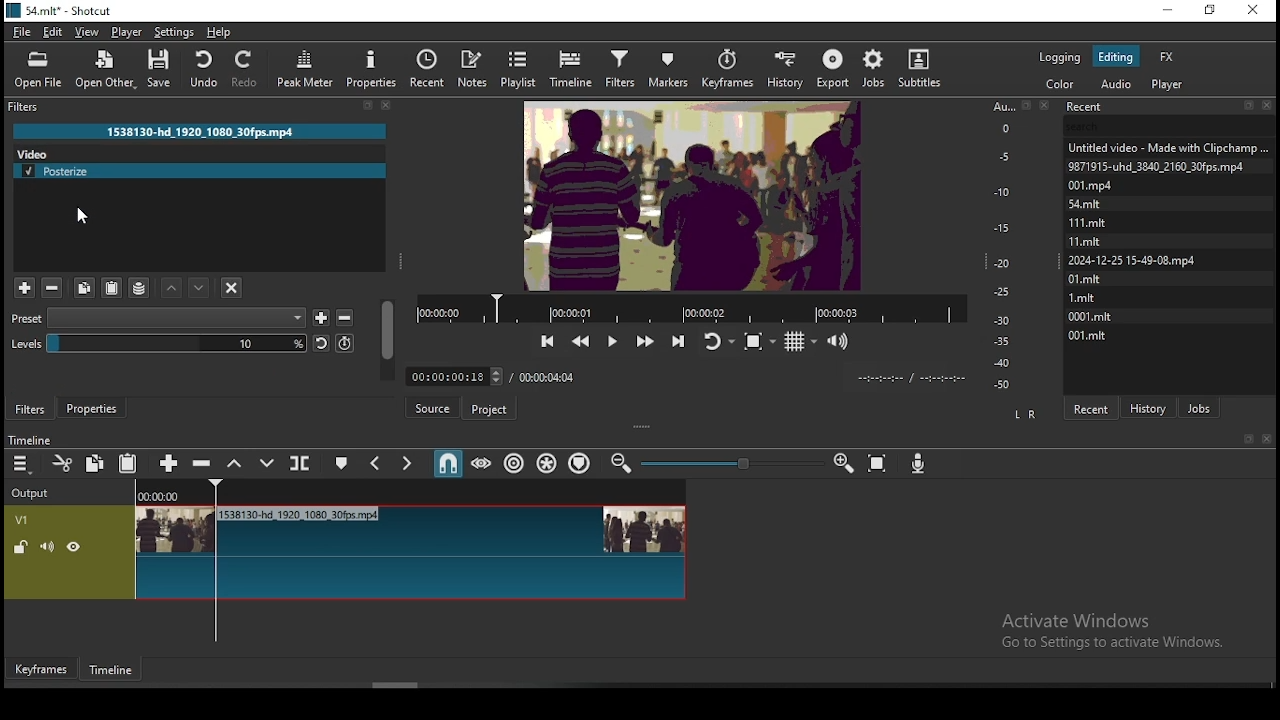 The image size is (1280, 720). I want to click on posterize, so click(202, 171).